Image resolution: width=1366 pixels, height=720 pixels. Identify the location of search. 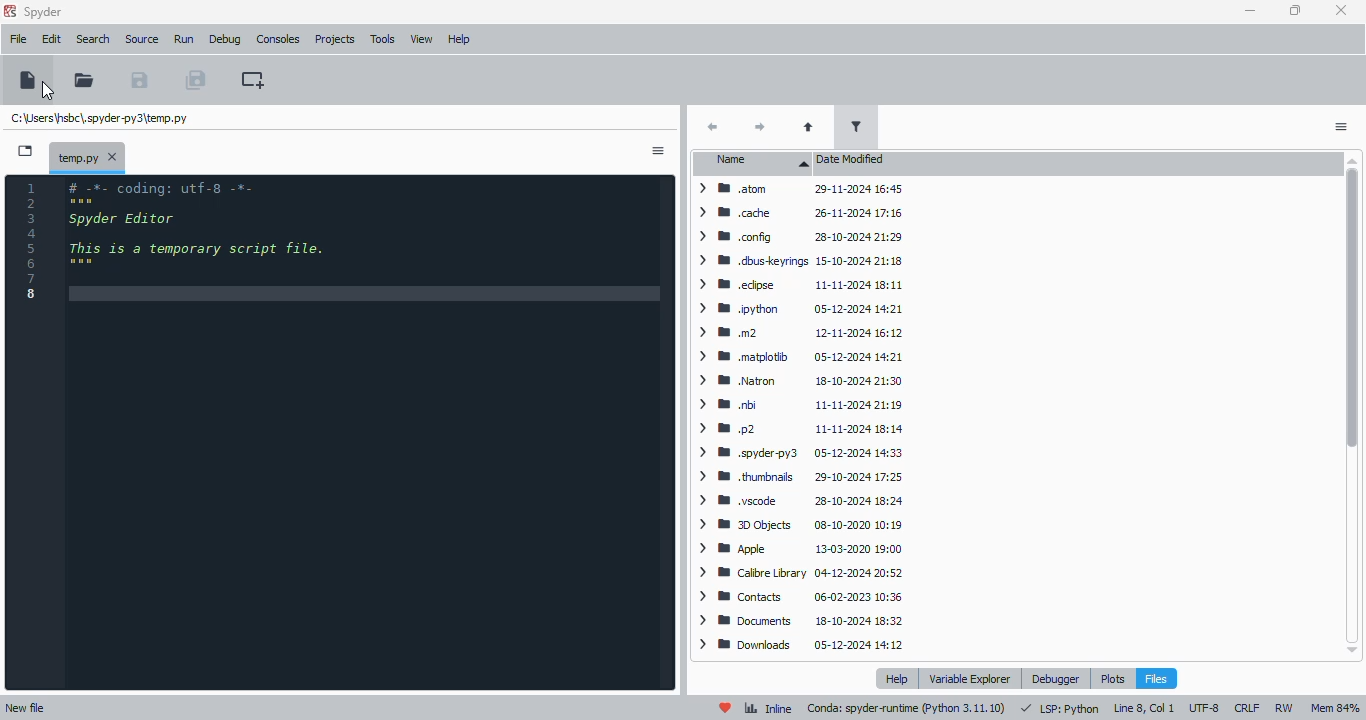
(94, 39).